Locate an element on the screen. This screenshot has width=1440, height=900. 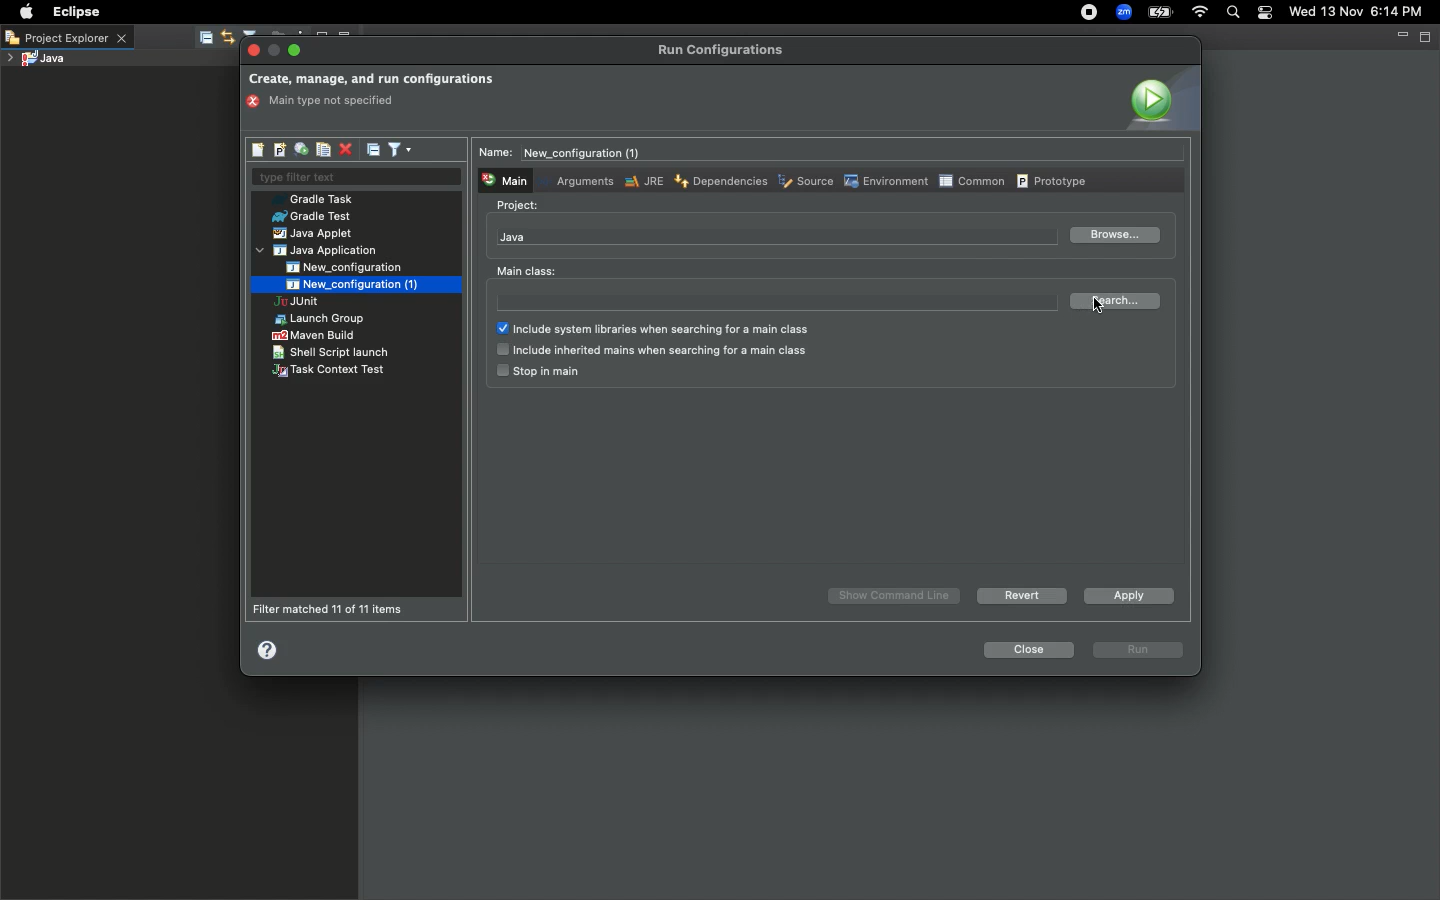
Minimize is located at coordinates (1401, 35).